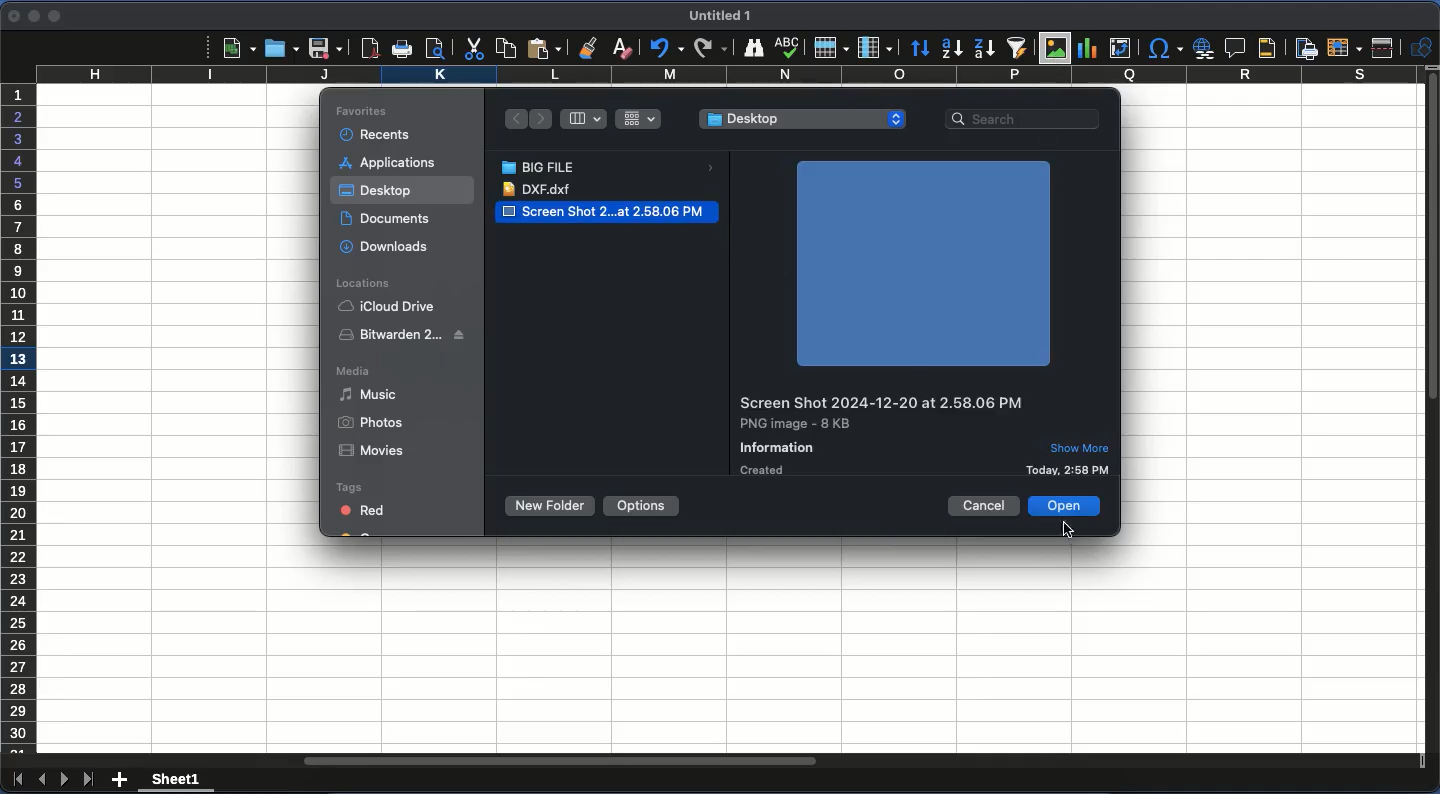 Image resolution: width=1440 pixels, height=794 pixels. I want to click on desktop, so click(801, 119).